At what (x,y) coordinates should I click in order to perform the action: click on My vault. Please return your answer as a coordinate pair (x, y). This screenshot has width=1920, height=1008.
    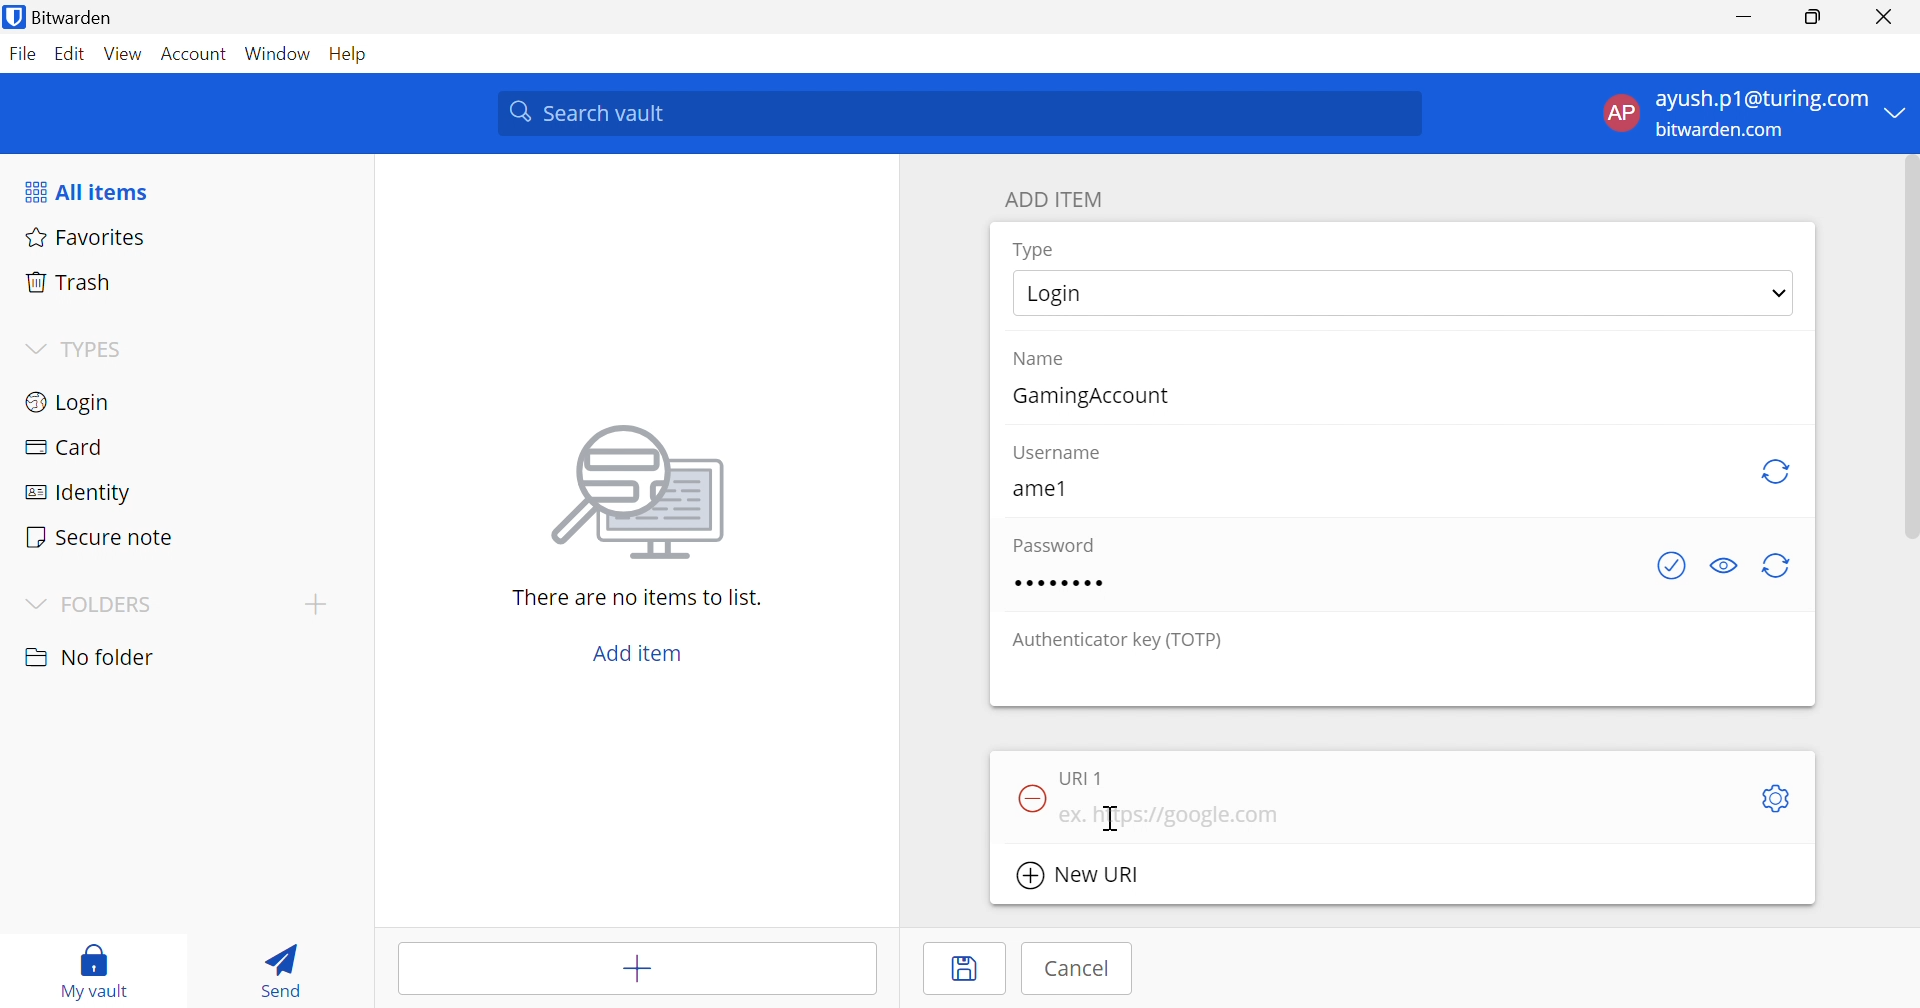
    Looking at the image, I should click on (92, 967).